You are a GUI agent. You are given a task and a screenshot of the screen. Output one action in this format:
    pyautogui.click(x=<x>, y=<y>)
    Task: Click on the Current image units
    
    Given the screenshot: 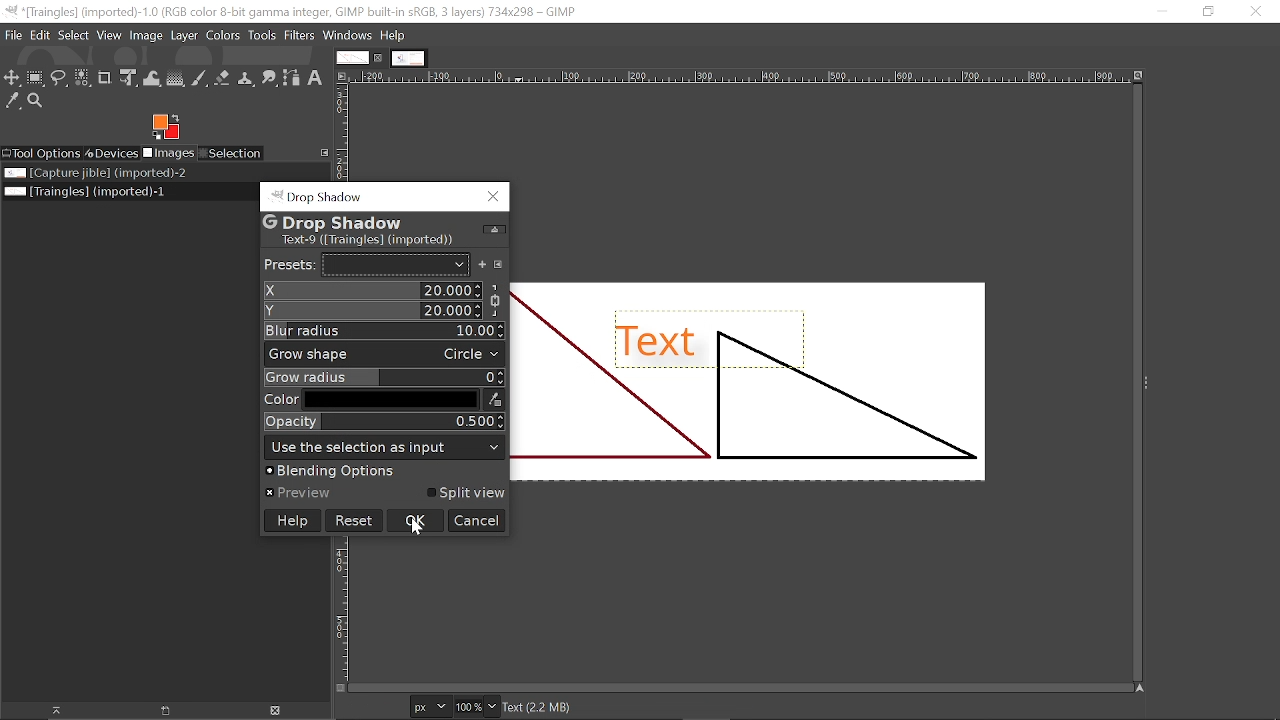 What is the action you would take?
    pyautogui.click(x=425, y=705)
    